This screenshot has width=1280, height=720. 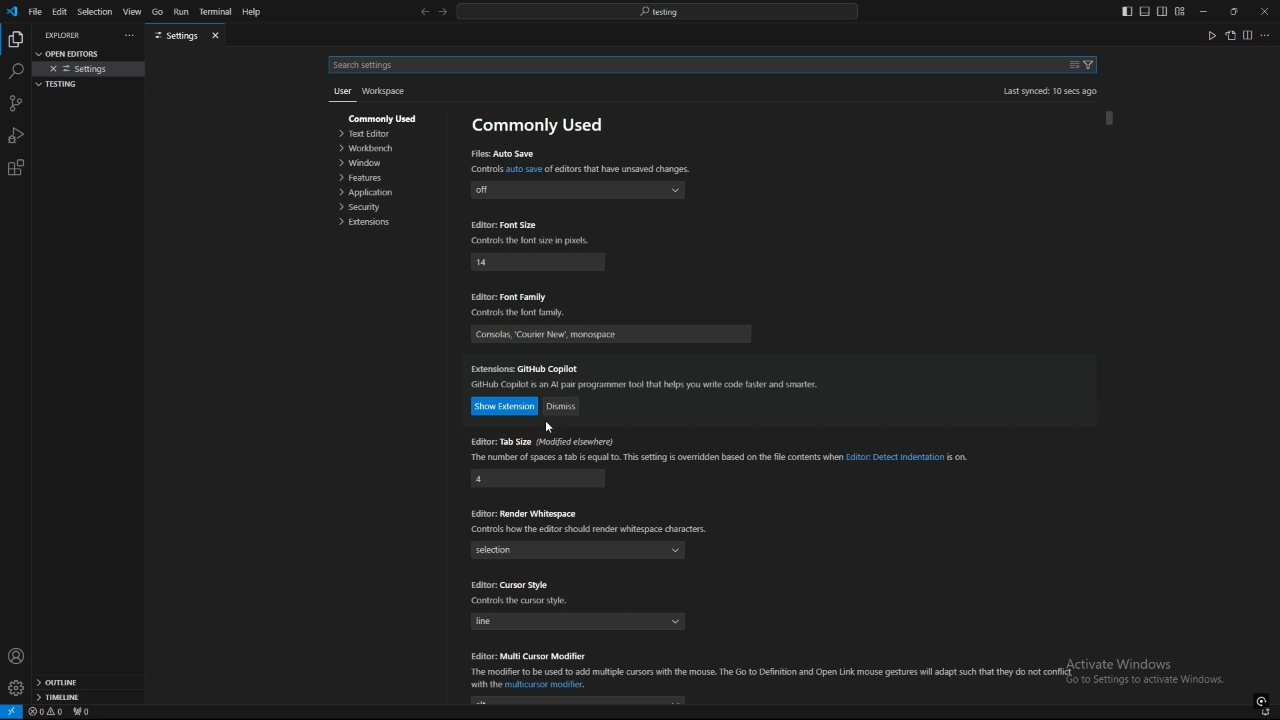 What do you see at coordinates (1074, 65) in the screenshot?
I see `change settings search input` at bounding box center [1074, 65].